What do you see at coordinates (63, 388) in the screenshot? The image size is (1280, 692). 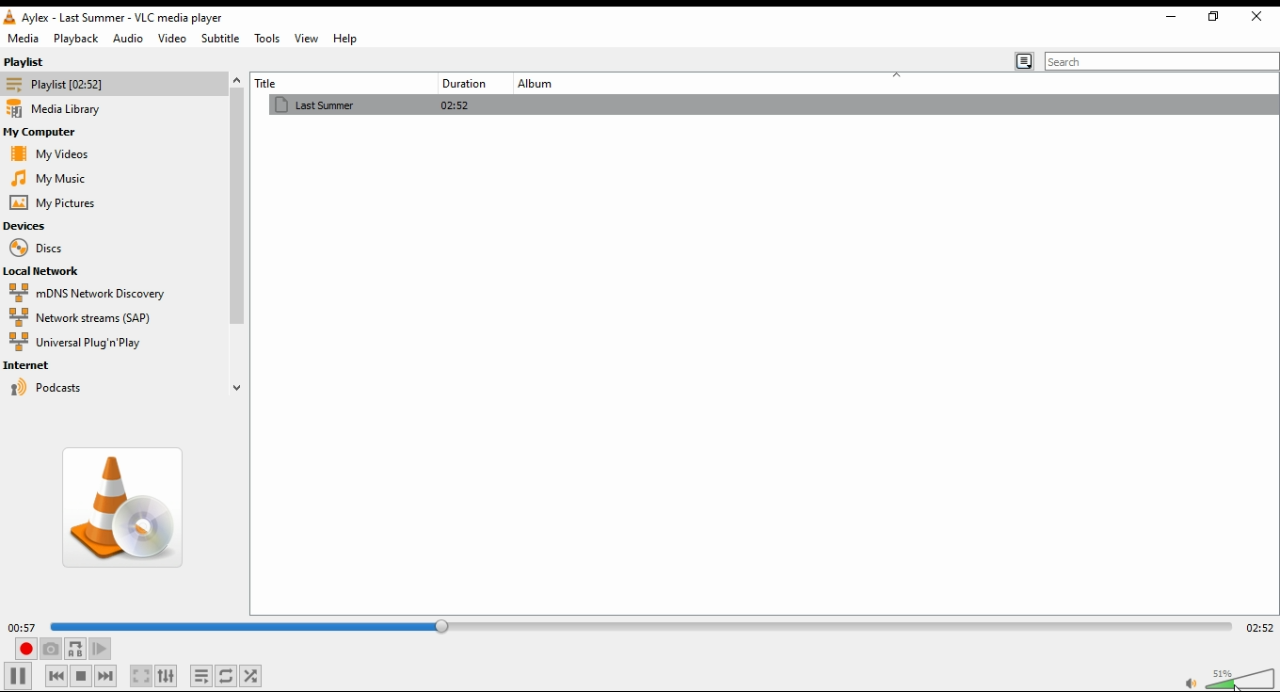 I see `podcasts` at bounding box center [63, 388].